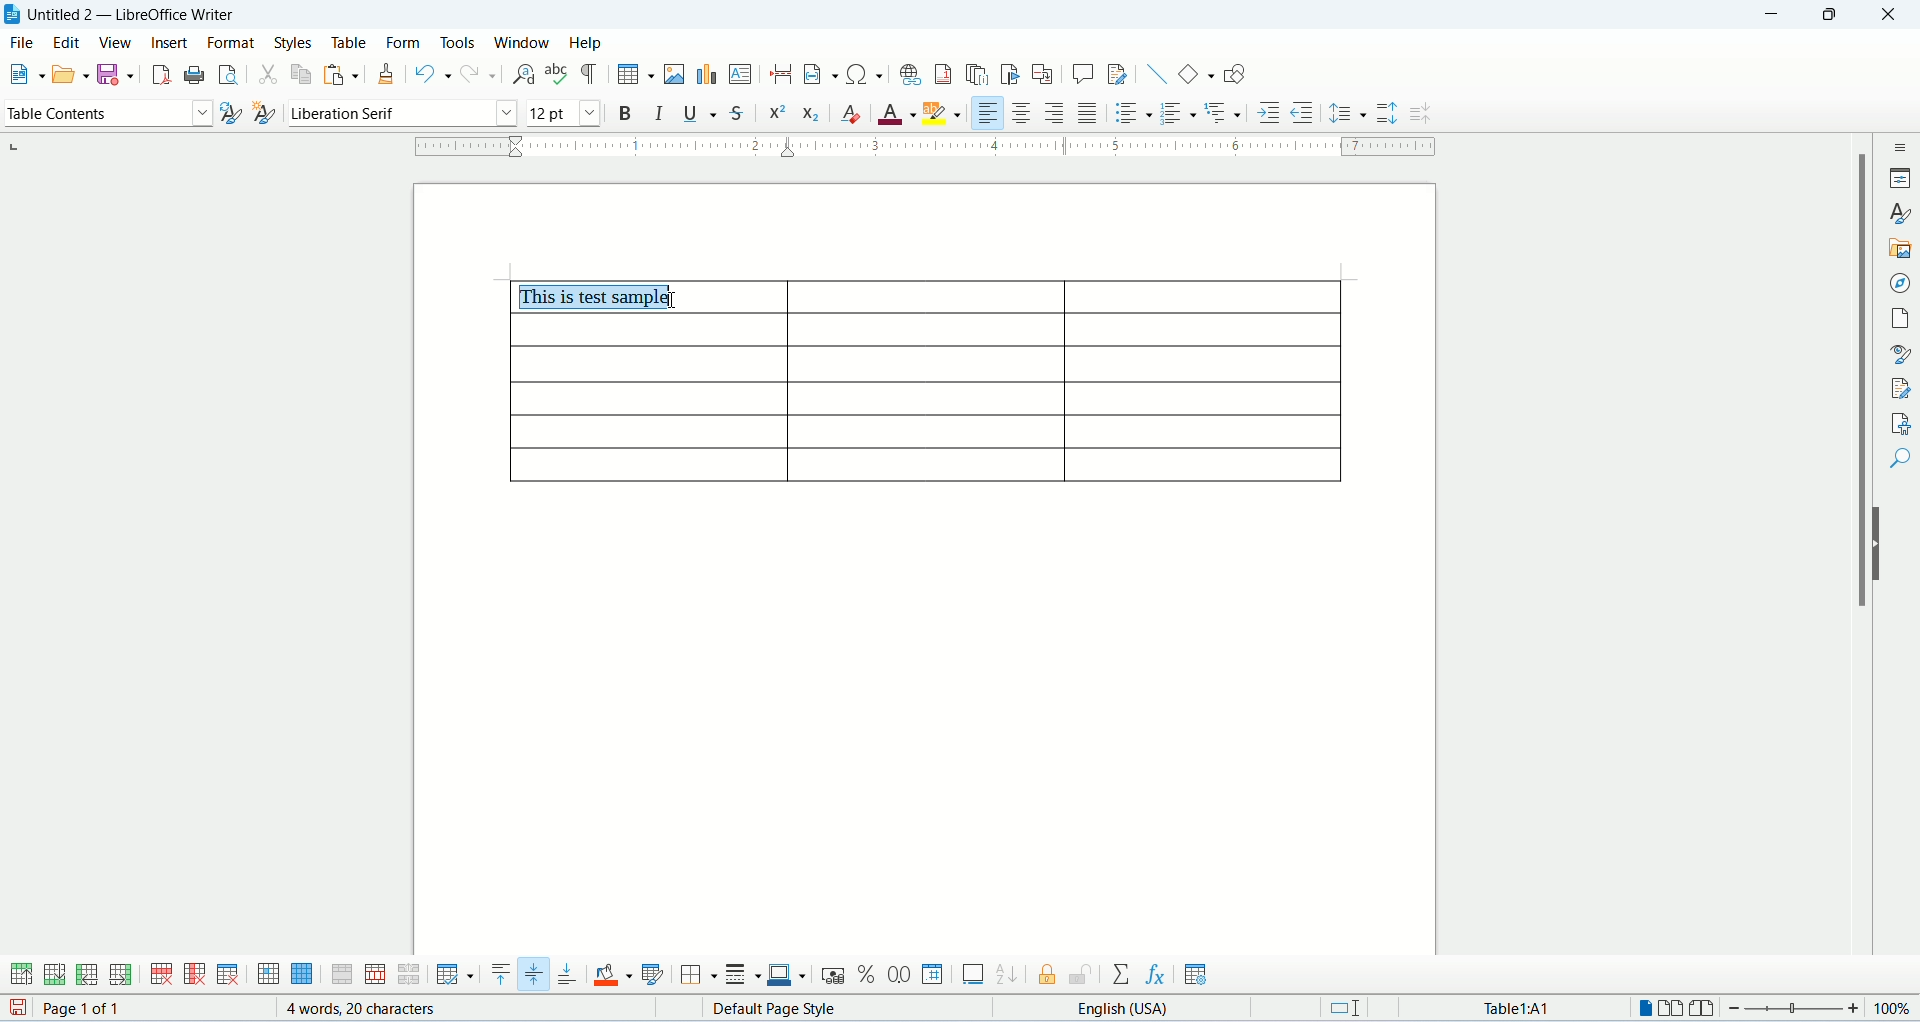  Describe the element at coordinates (228, 74) in the screenshot. I see `print preview` at that location.